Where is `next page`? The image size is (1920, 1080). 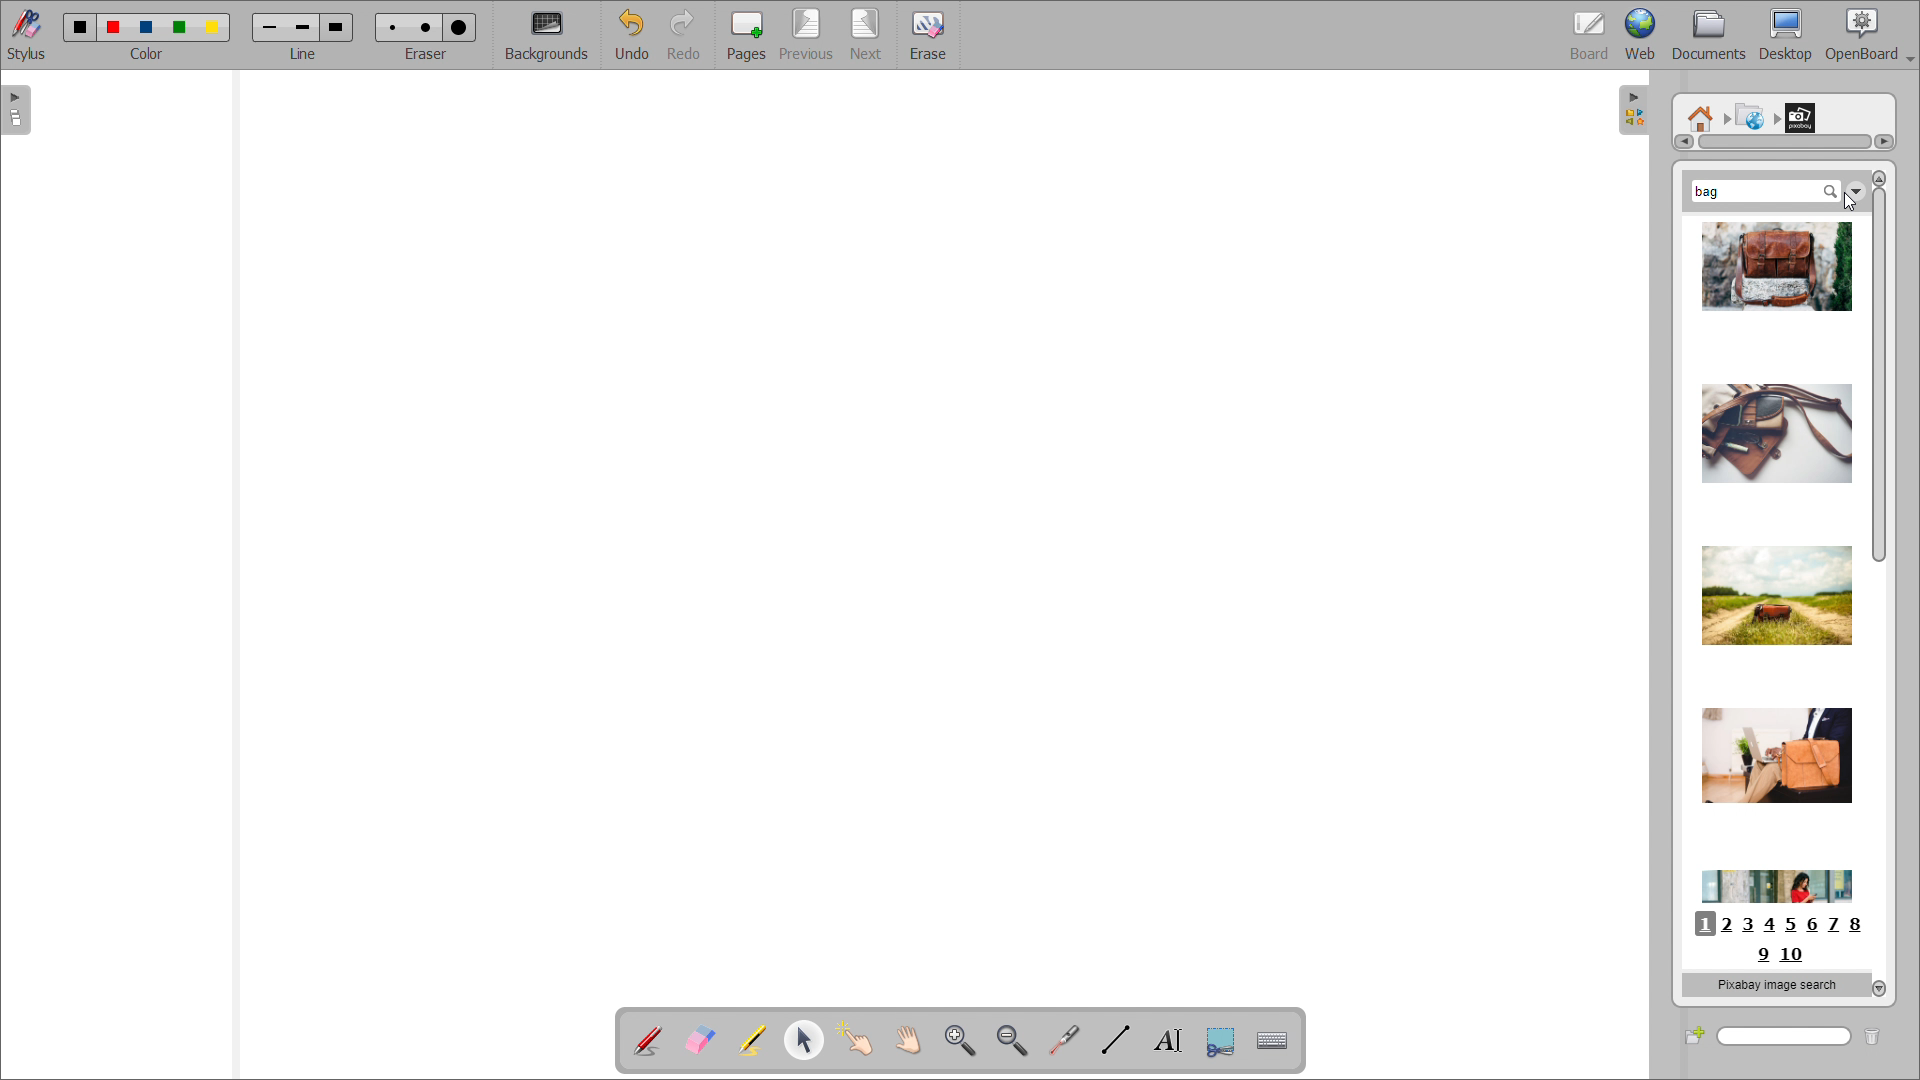
next page is located at coordinates (868, 34).